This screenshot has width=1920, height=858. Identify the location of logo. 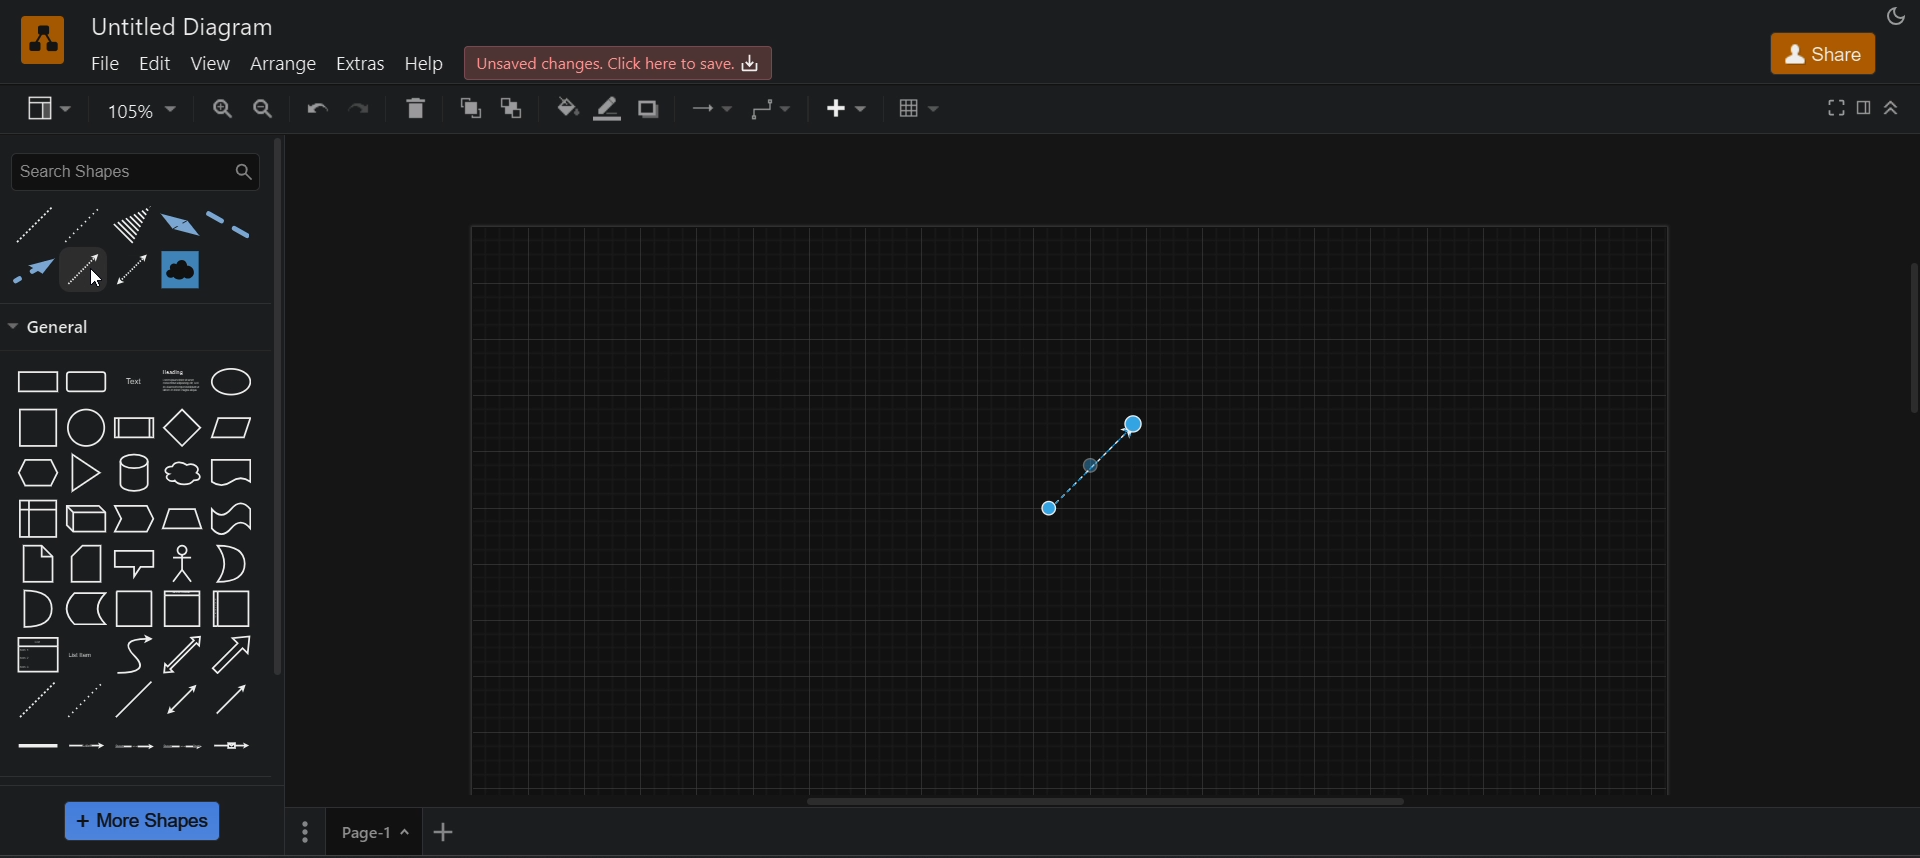
(44, 40).